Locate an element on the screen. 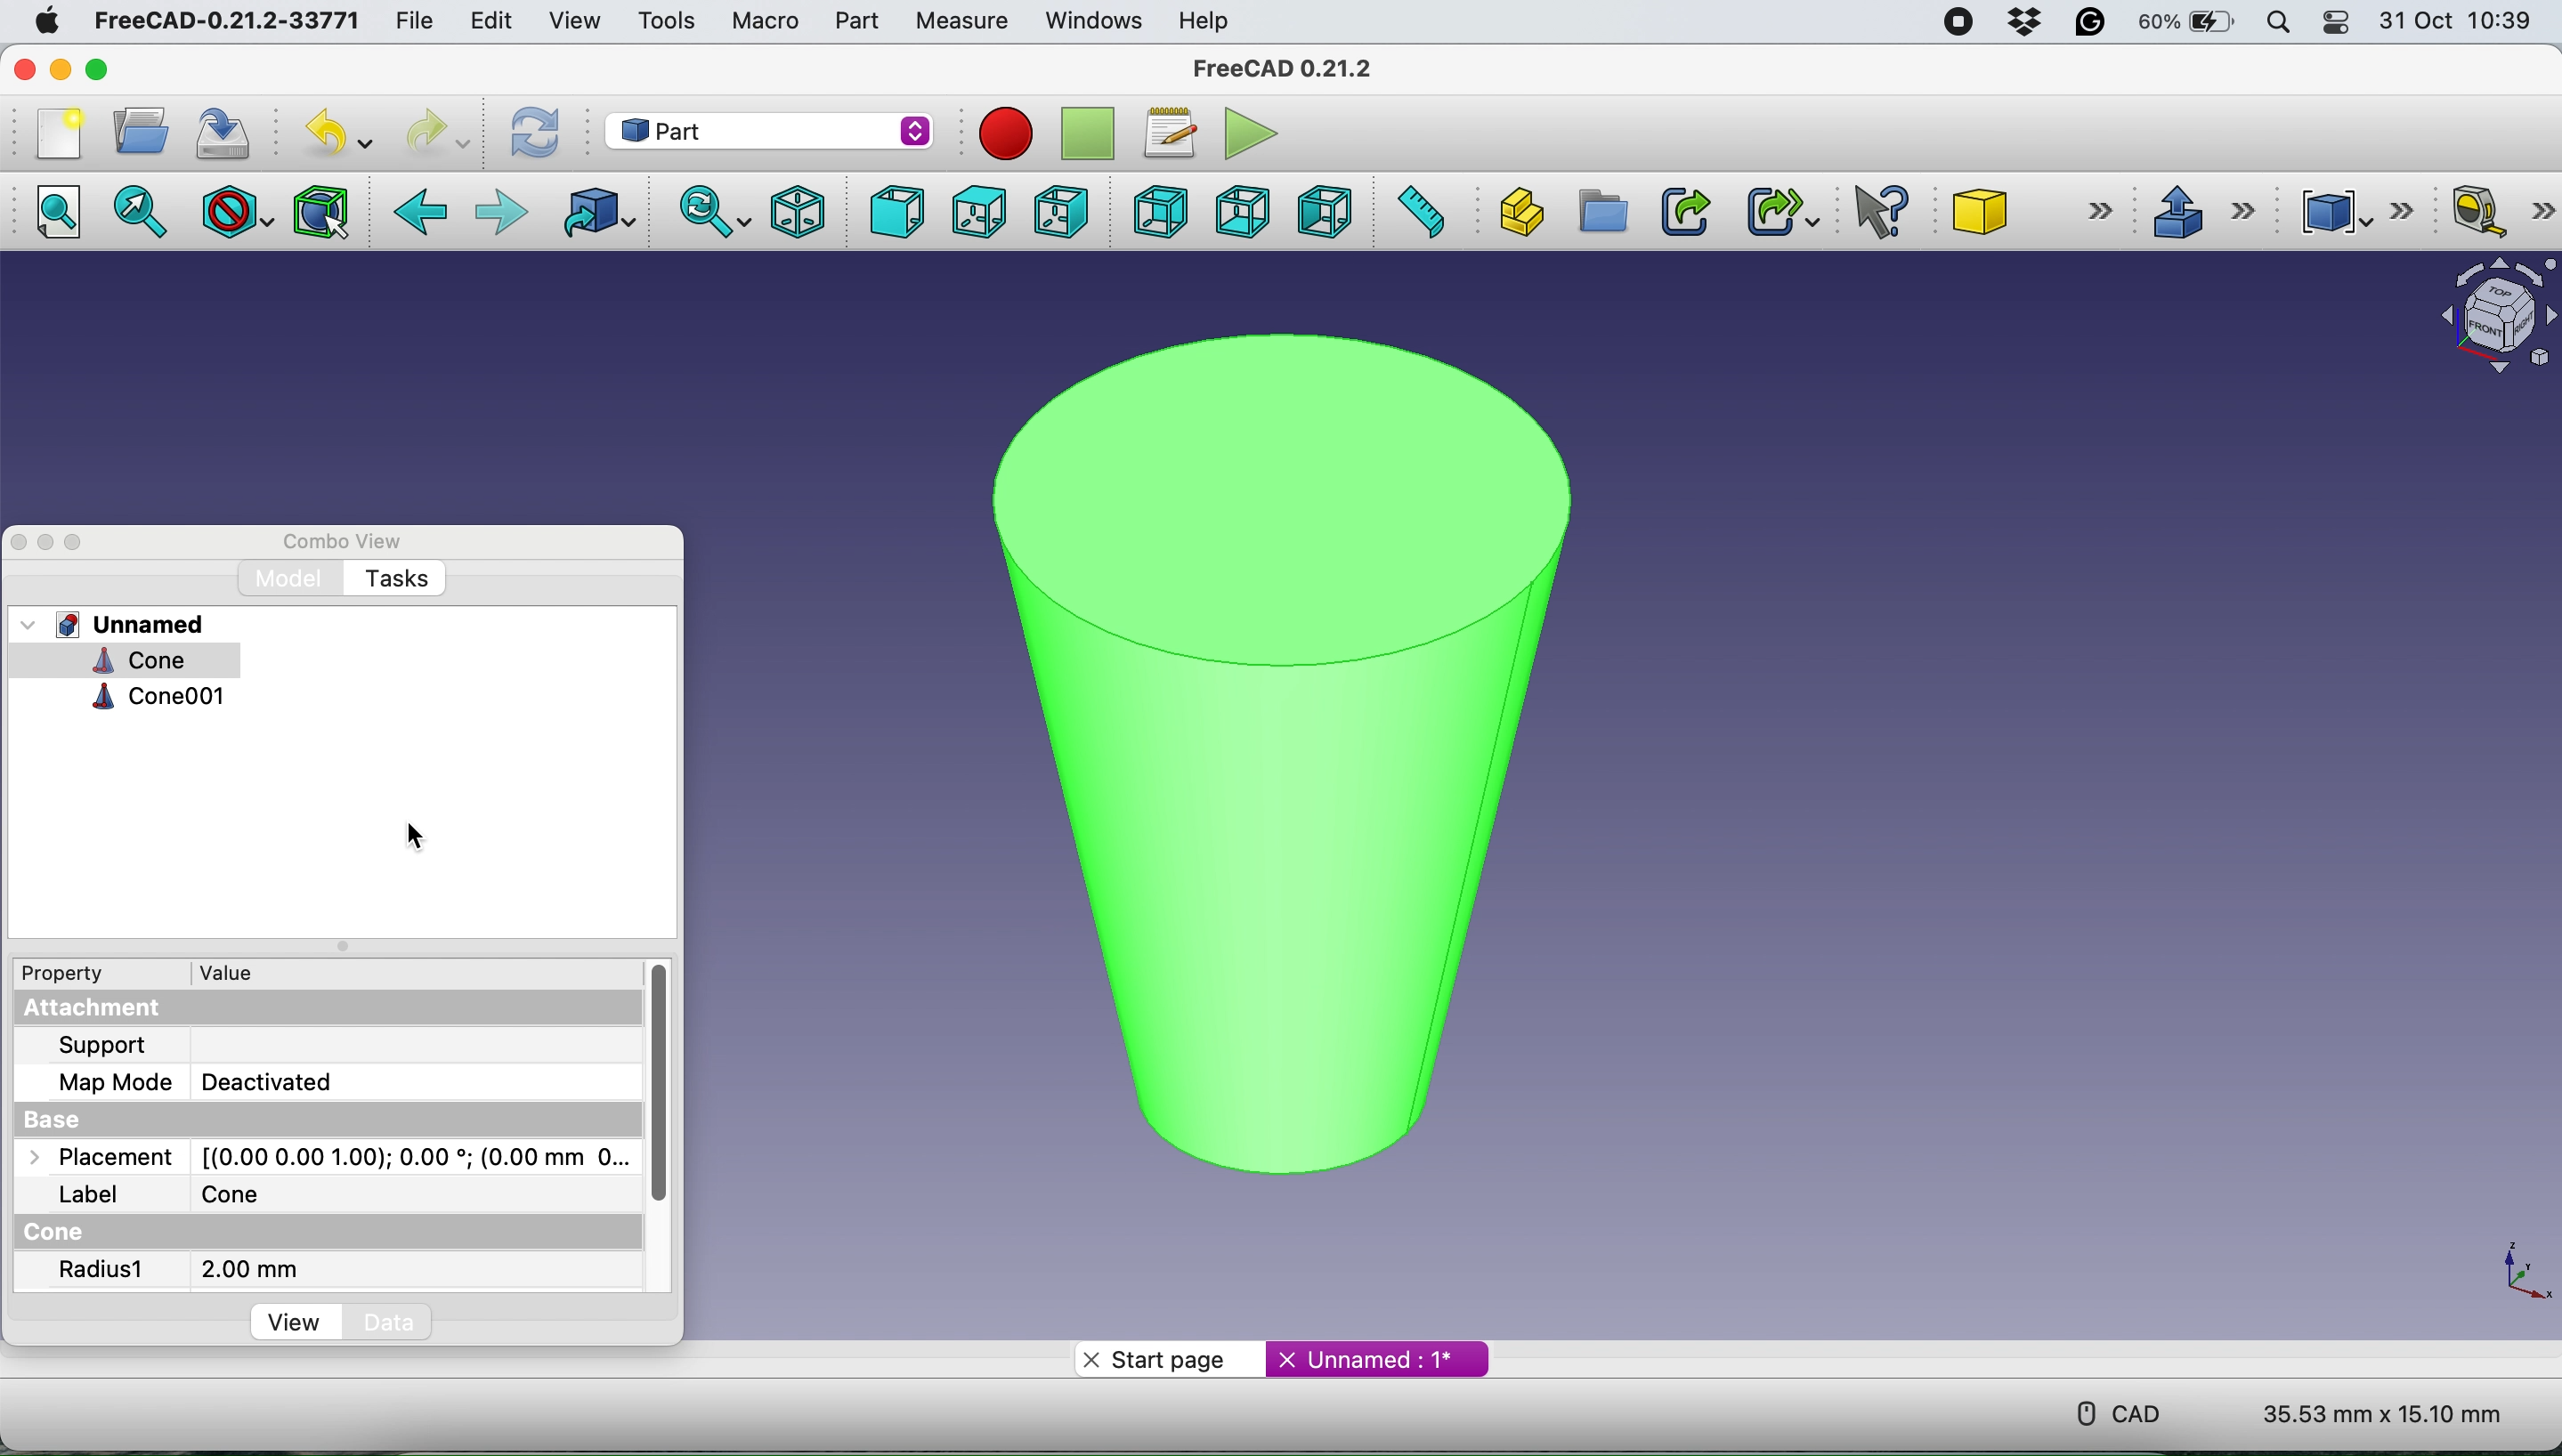  bounding box is located at coordinates (319, 212).